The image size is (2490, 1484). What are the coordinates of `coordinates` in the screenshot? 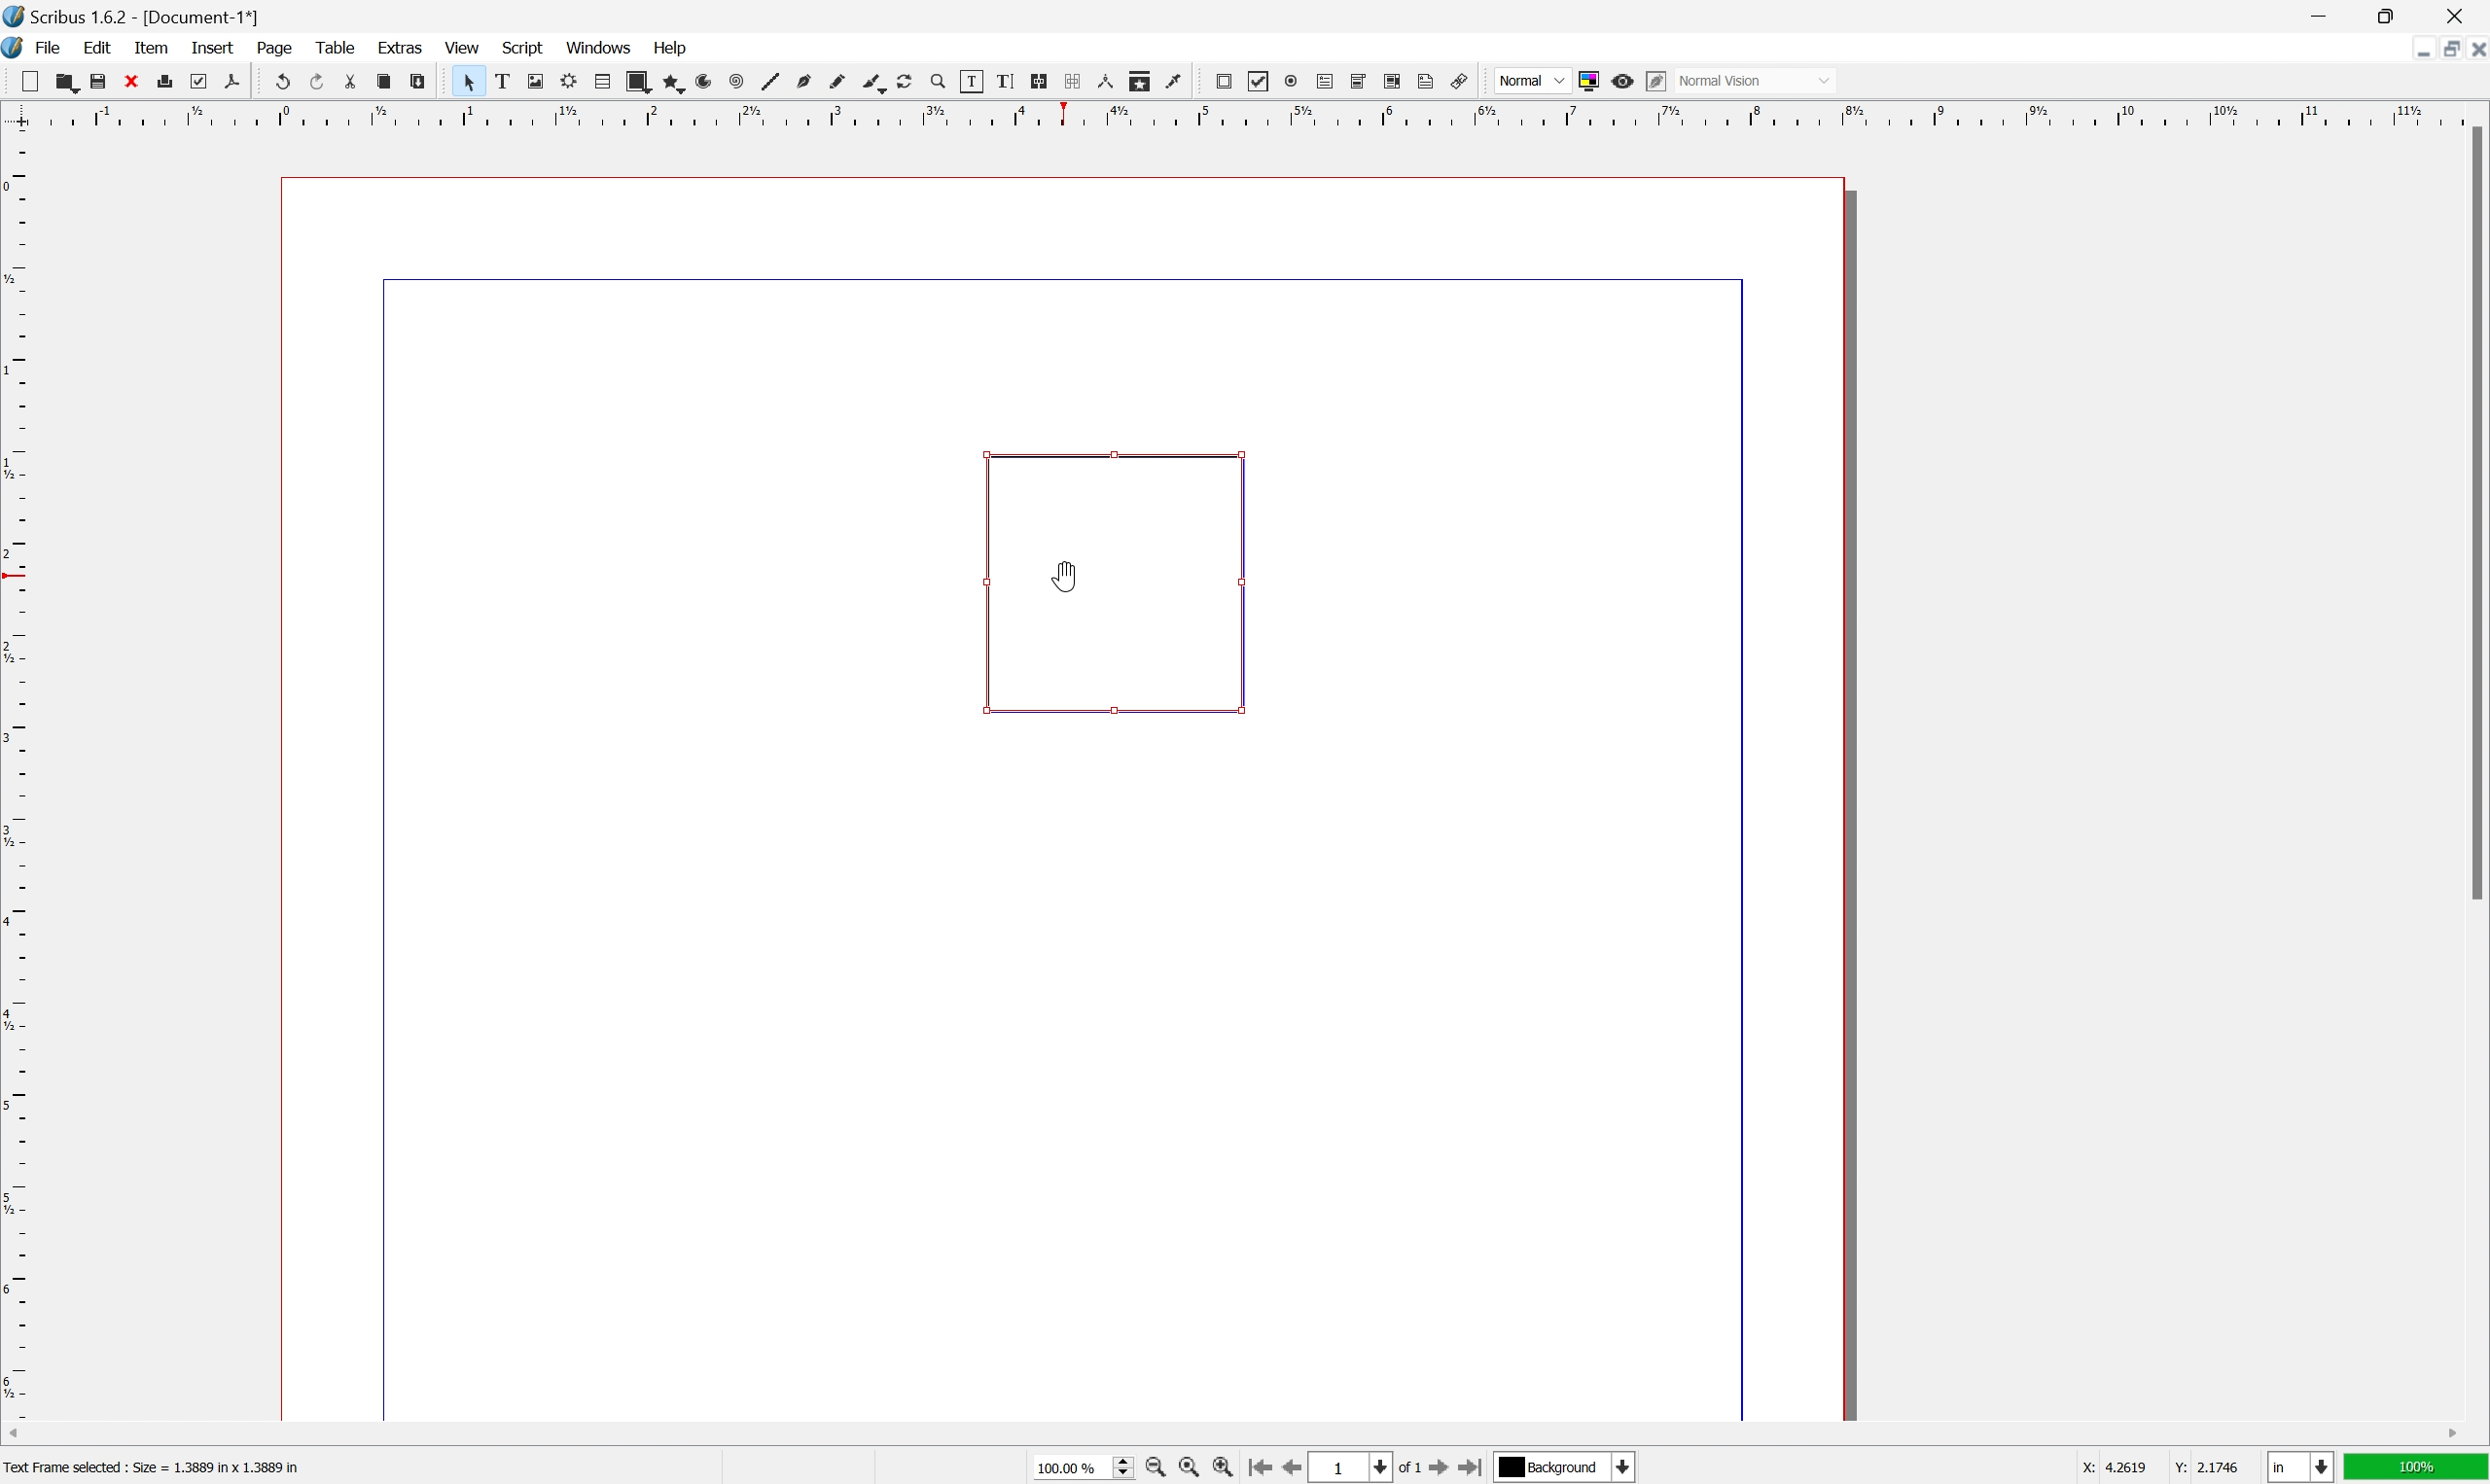 It's located at (2143, 1468).